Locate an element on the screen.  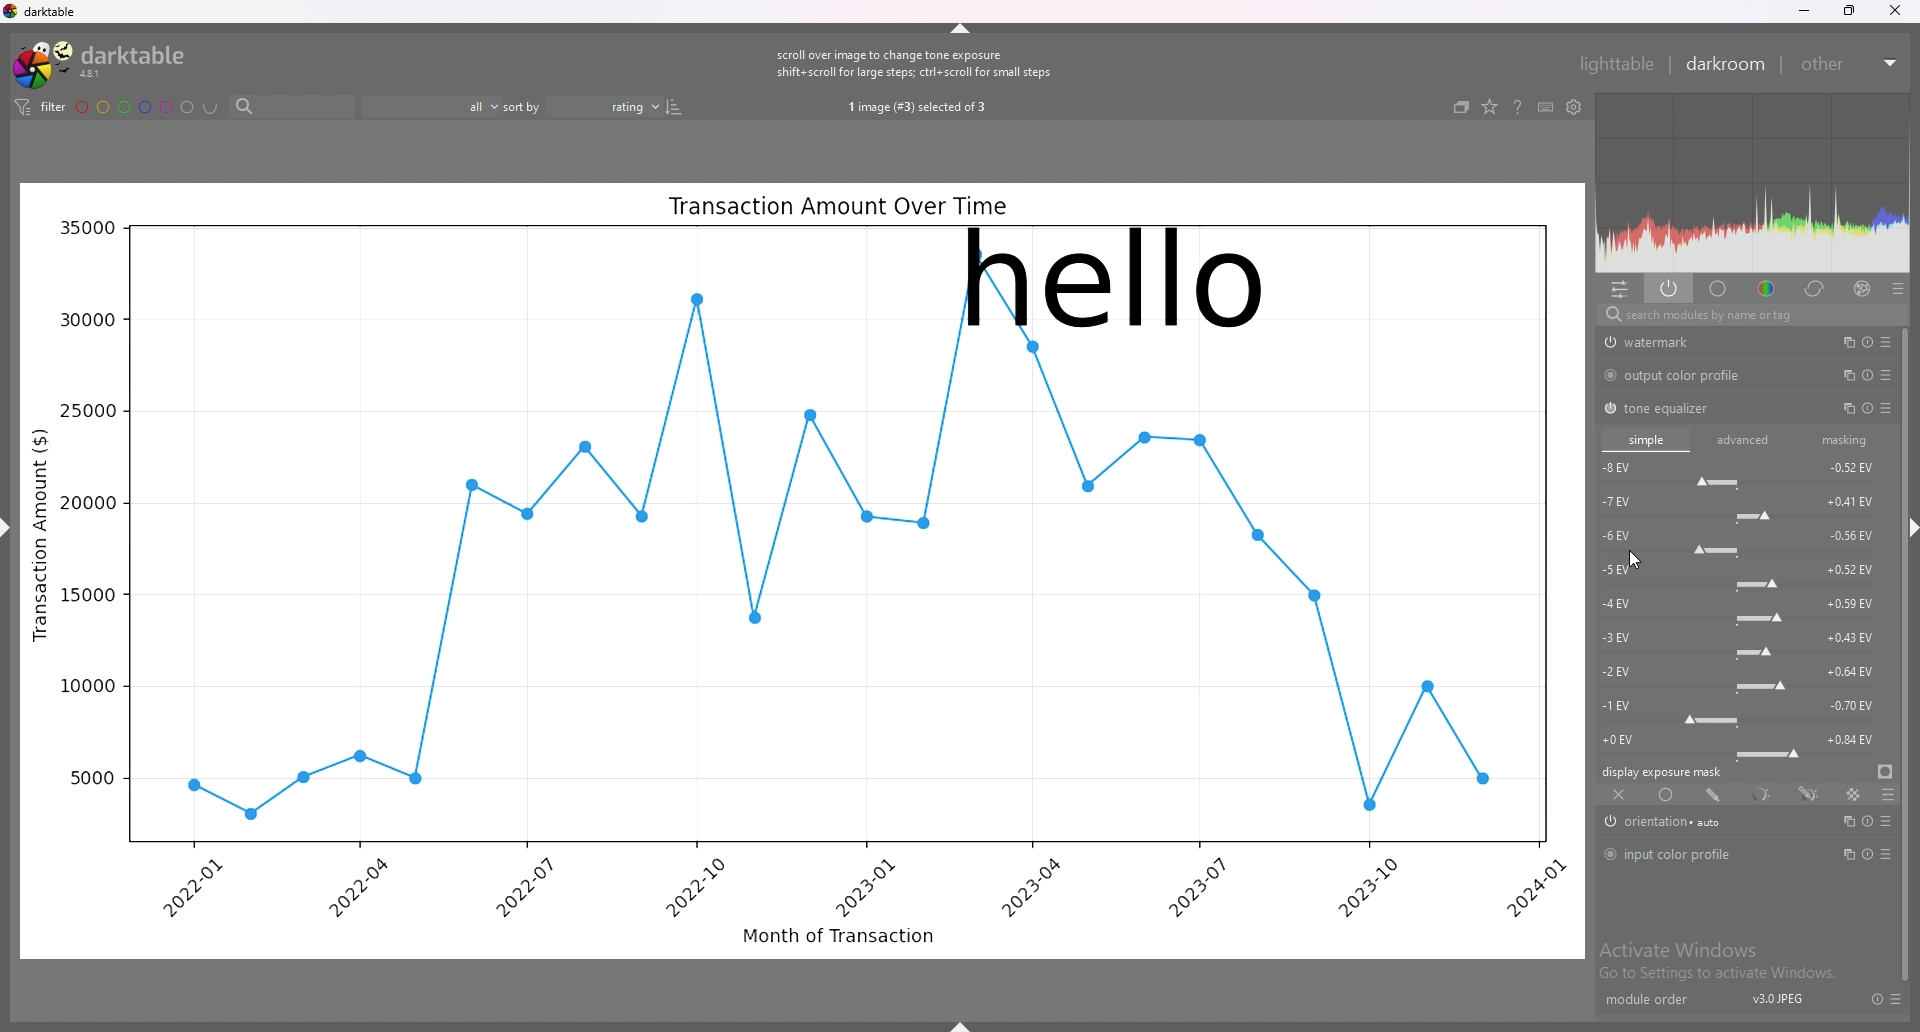
presets is located at coordinates (1894, 999).